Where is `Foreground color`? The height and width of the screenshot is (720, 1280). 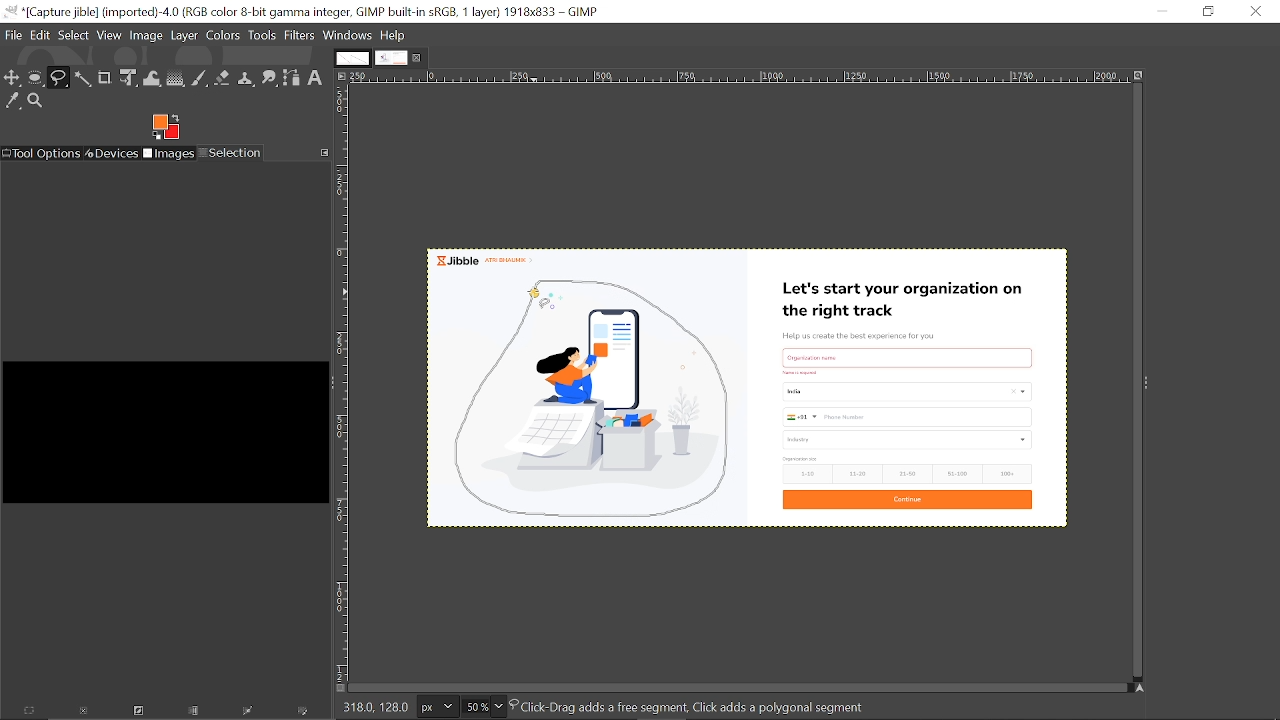
Foreground color is located at coordinates (167, 126).